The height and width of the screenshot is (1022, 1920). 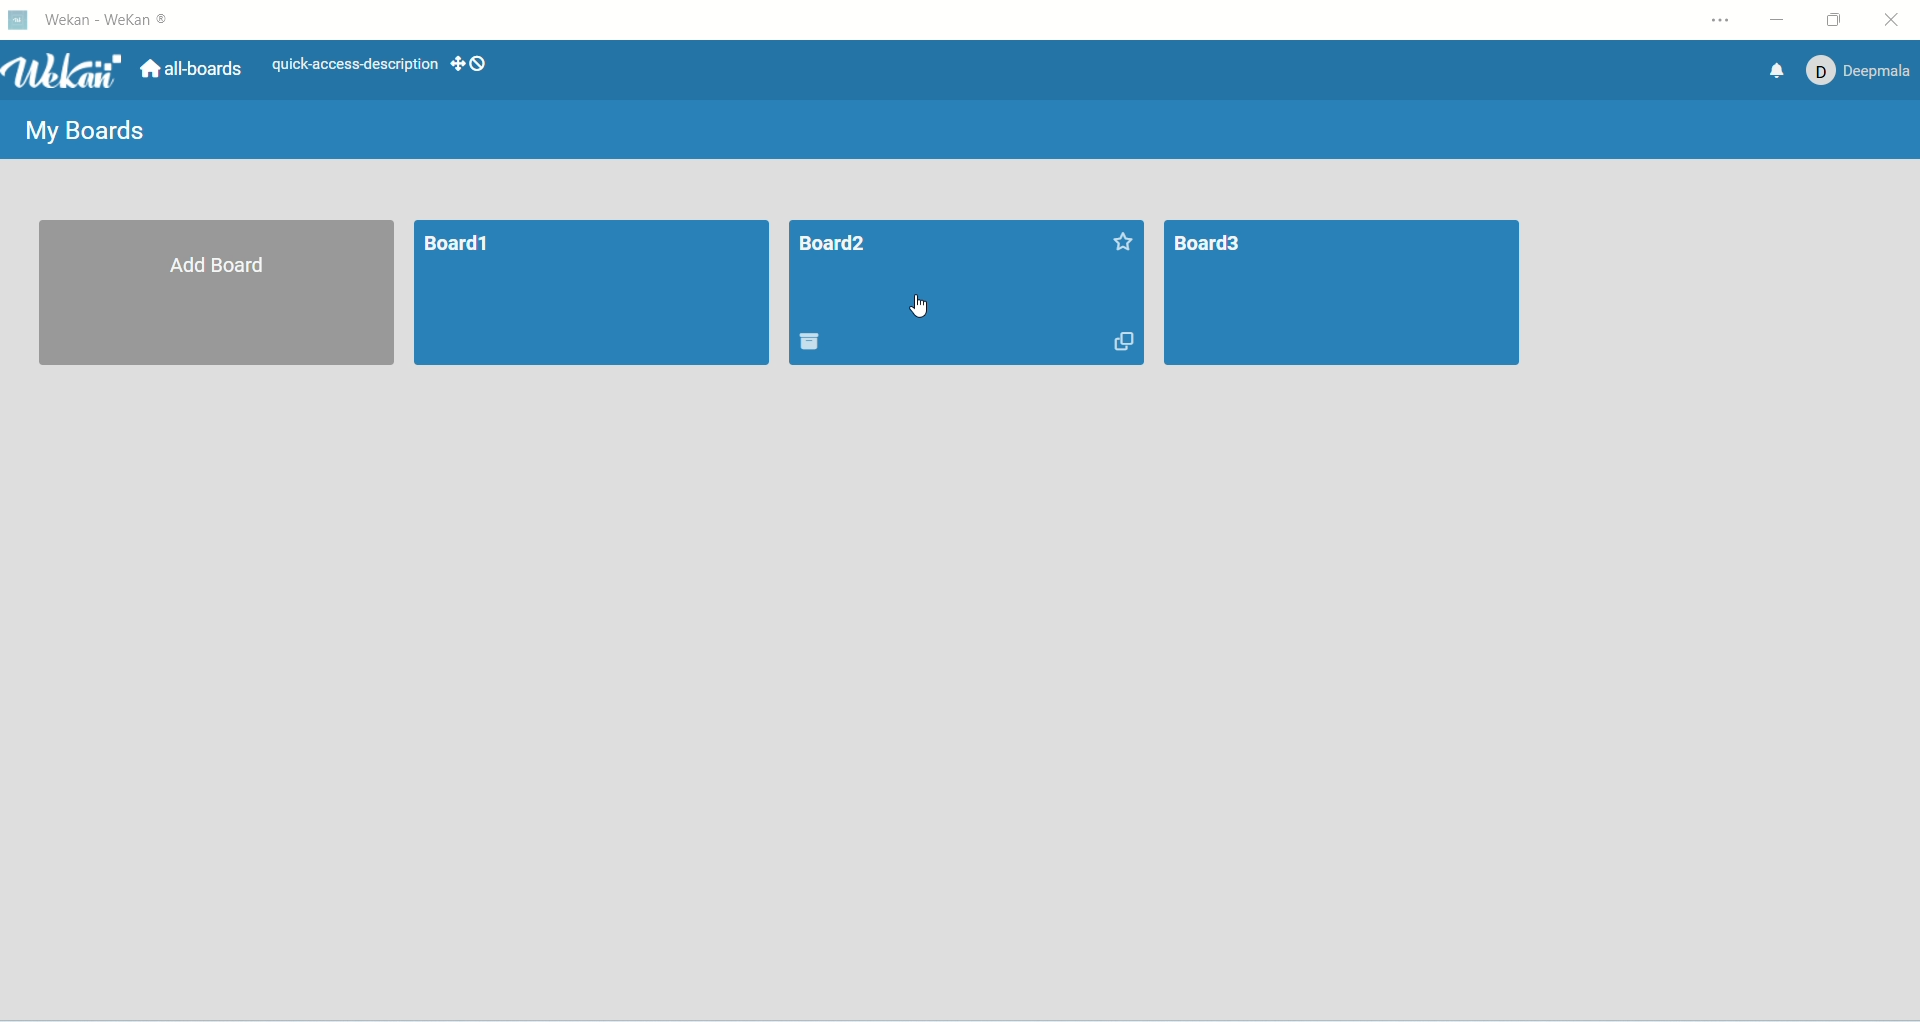 I want to click on board title, so click(x=836, y=241).